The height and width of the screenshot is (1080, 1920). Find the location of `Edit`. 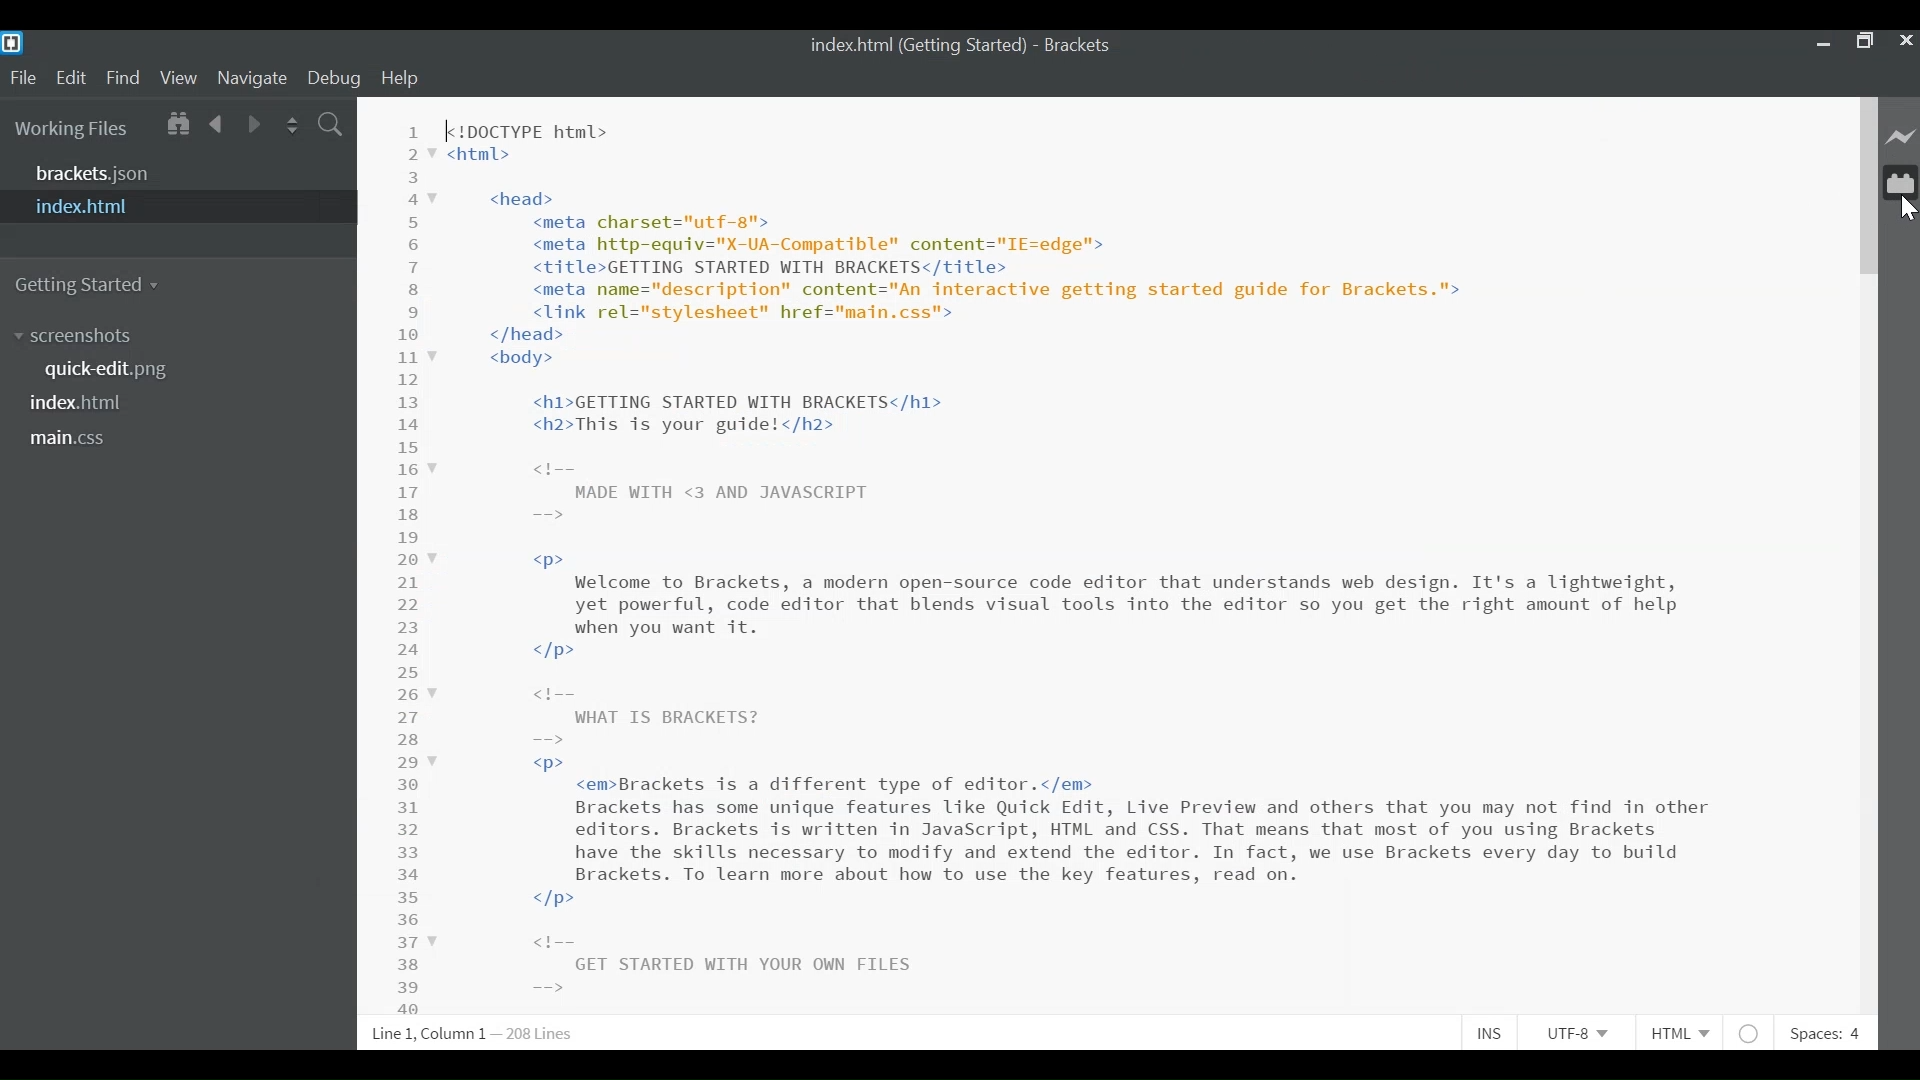

Edit is located at coordinates (71, 78).